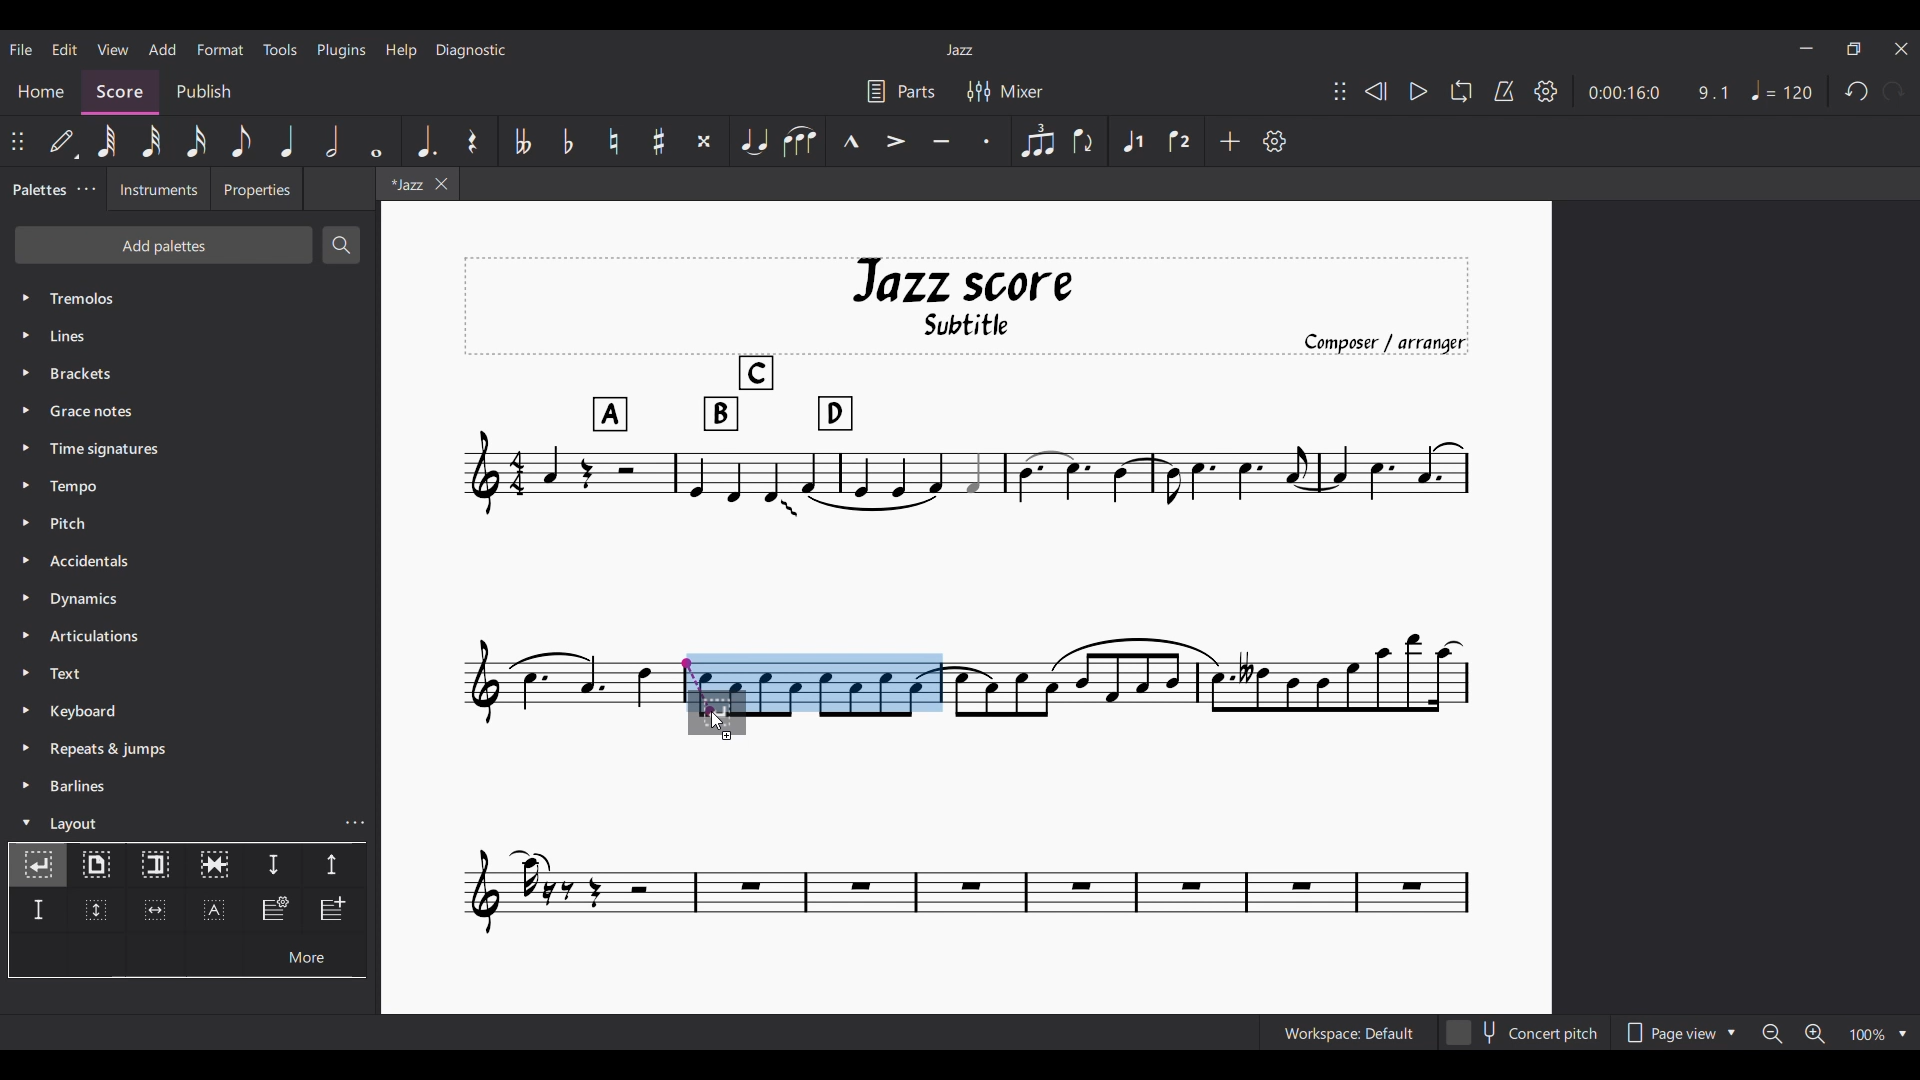 The image size is (1920, 1080). Describe the element at coordinates (86, 188) in the screenshot. I see `Palette settings` at that location.